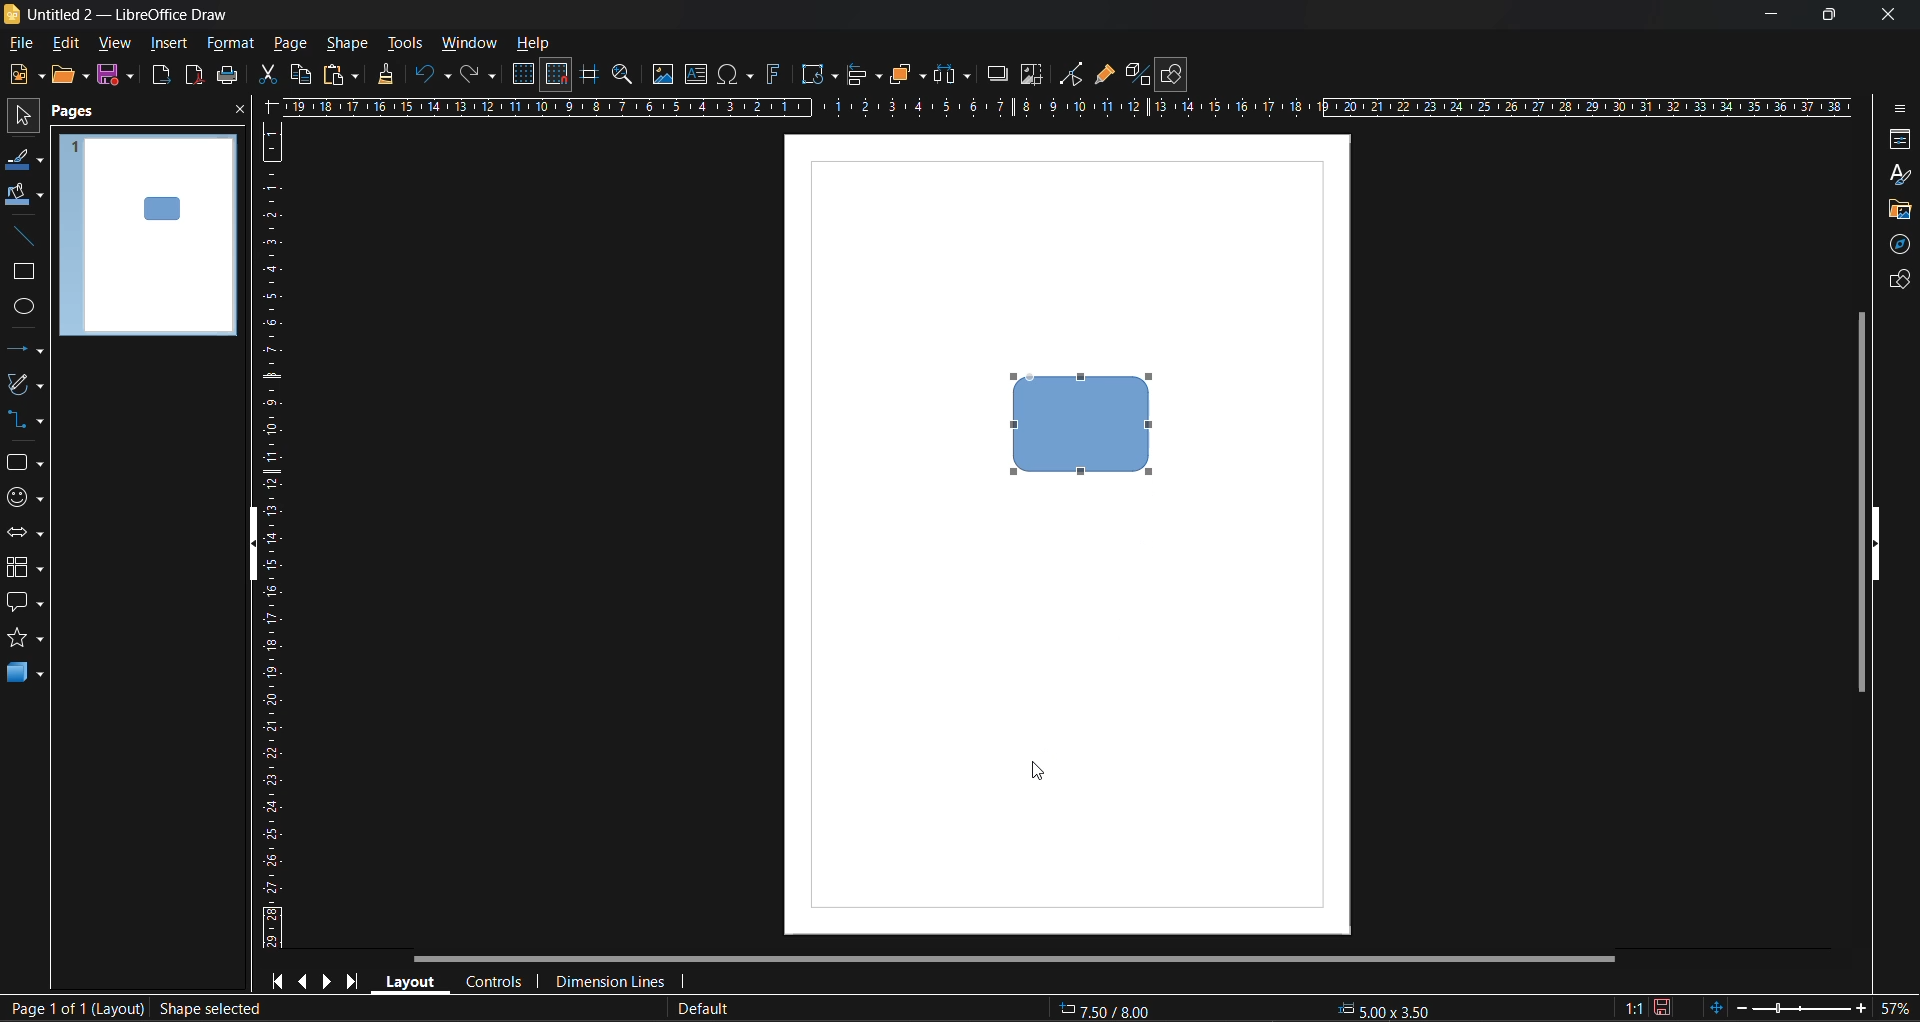 The image size is (1920, 1022). Describe the element at coordinates (1897, 279) in the screenshot. I see `shapes` at that location.